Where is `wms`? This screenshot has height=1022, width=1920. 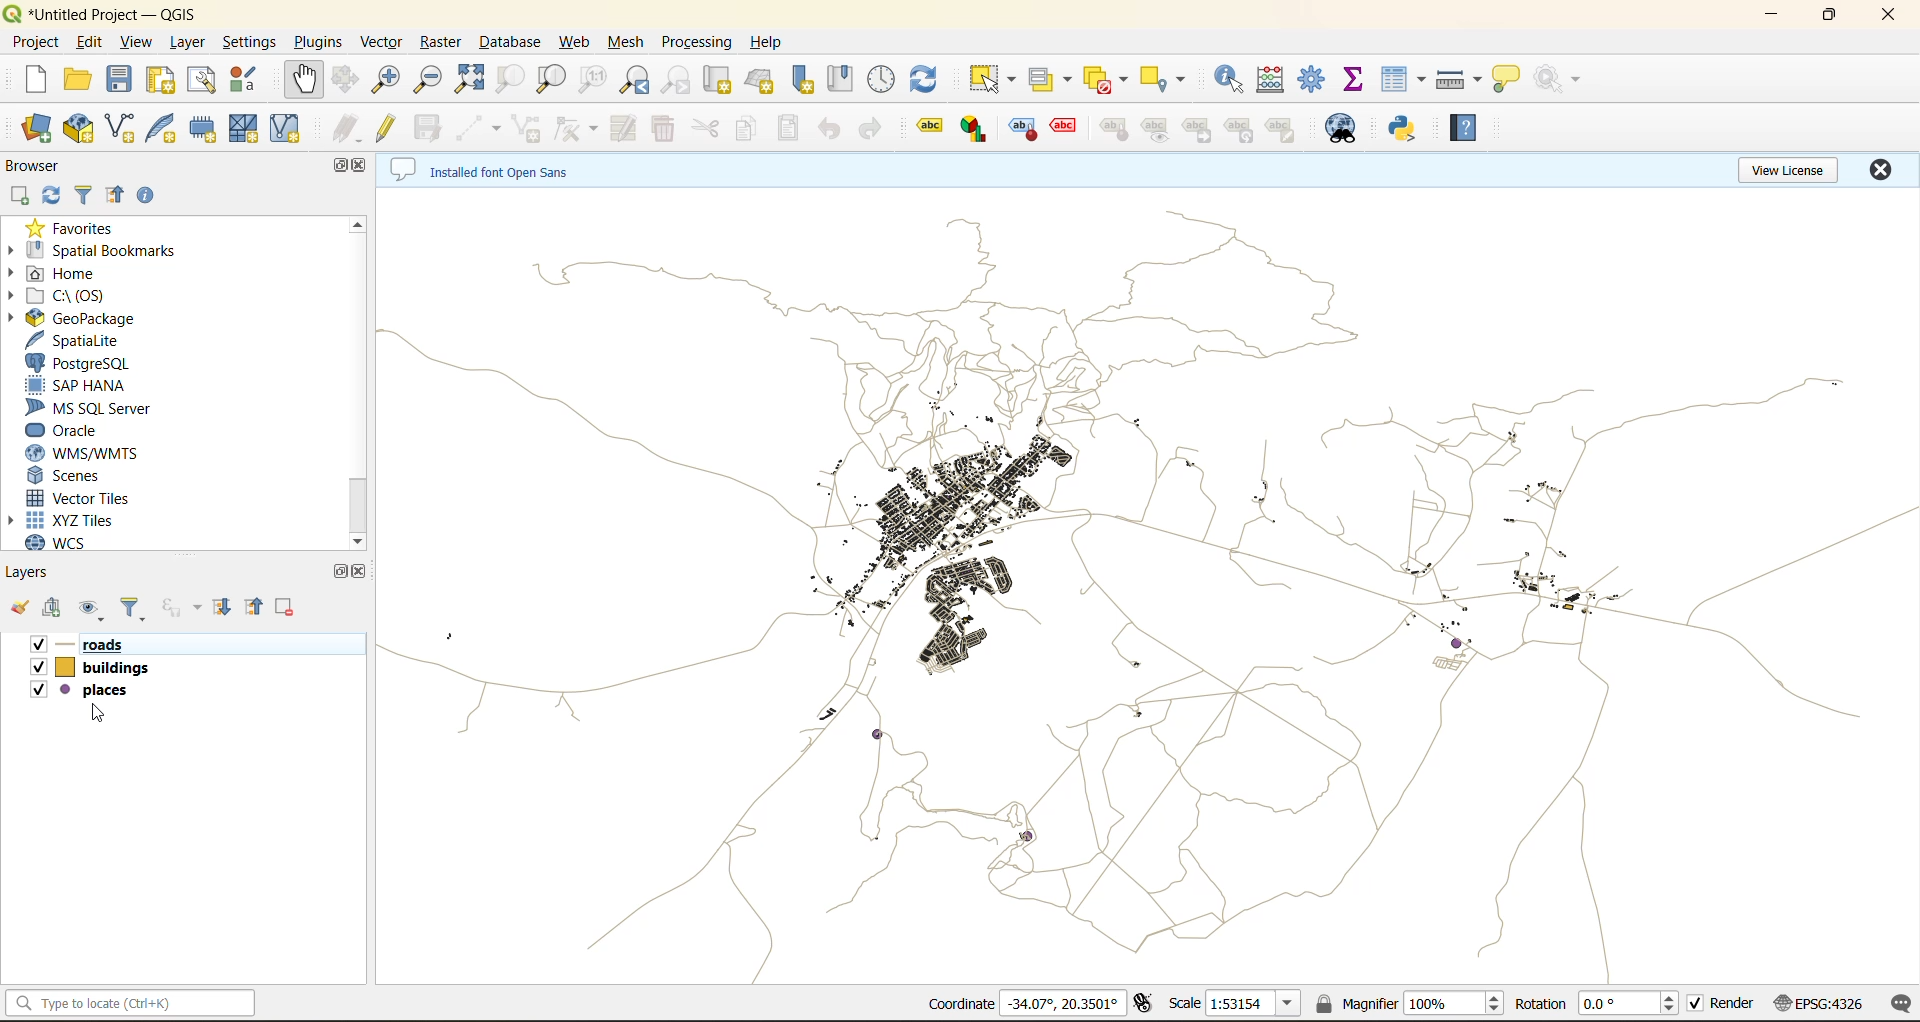 wms is located at coordinates (120, 454).